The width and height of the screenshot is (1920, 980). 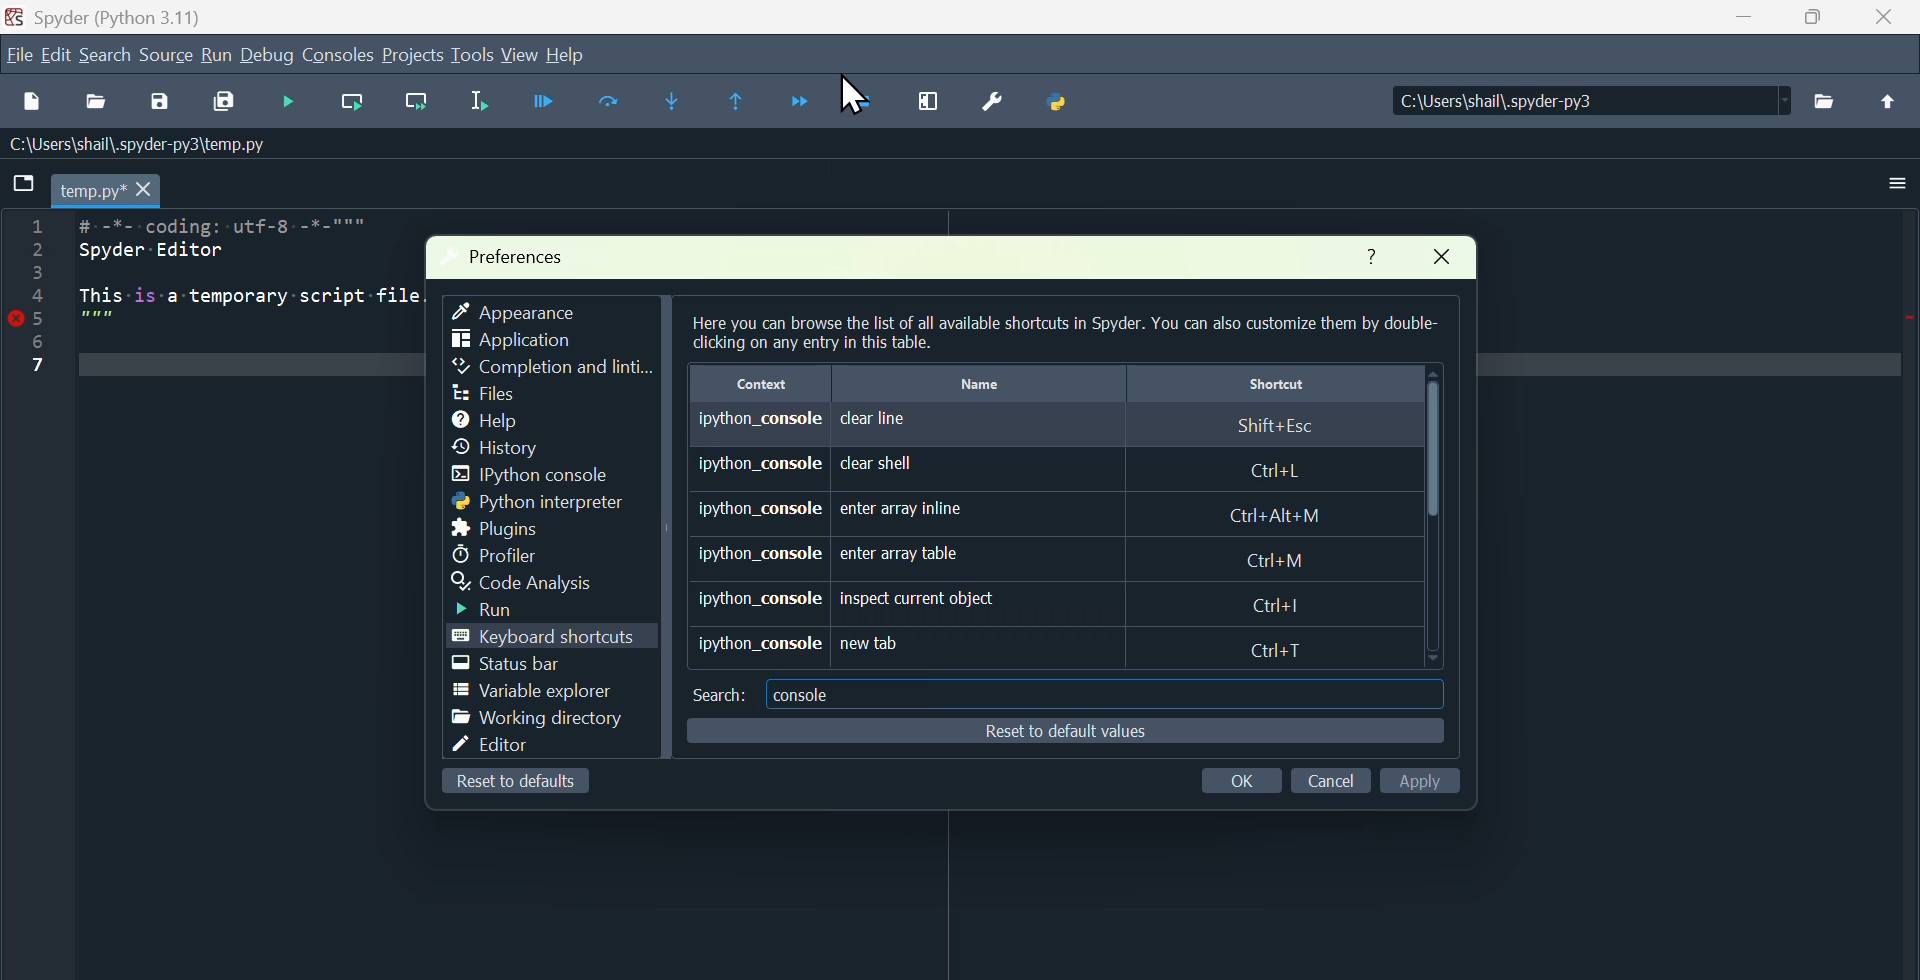 What do you see at coordinates (1029, 468) in the screenshot?
I see `Clear shell` at bounding box center [1029, 468].